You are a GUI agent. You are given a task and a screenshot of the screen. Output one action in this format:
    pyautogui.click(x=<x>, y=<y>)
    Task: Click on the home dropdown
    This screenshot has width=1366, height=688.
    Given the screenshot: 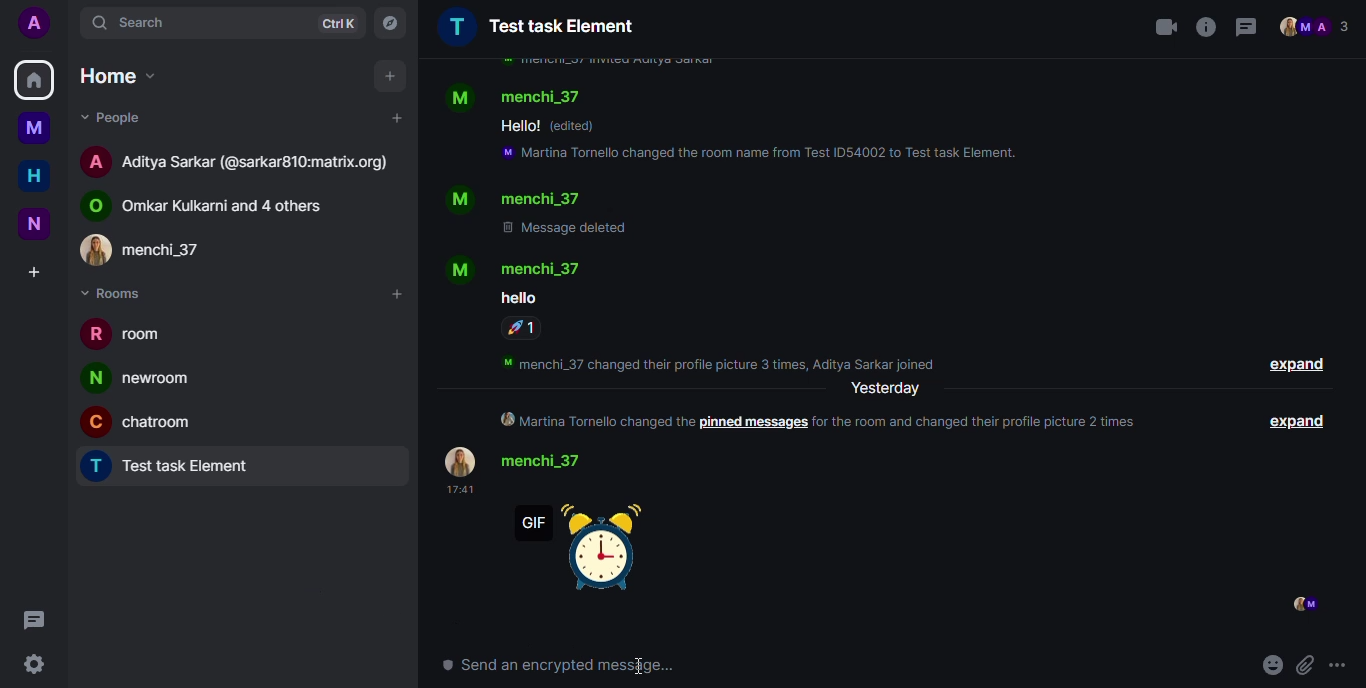 What is the action you would take?
    pyautogui.click(x=117, y=74)
    